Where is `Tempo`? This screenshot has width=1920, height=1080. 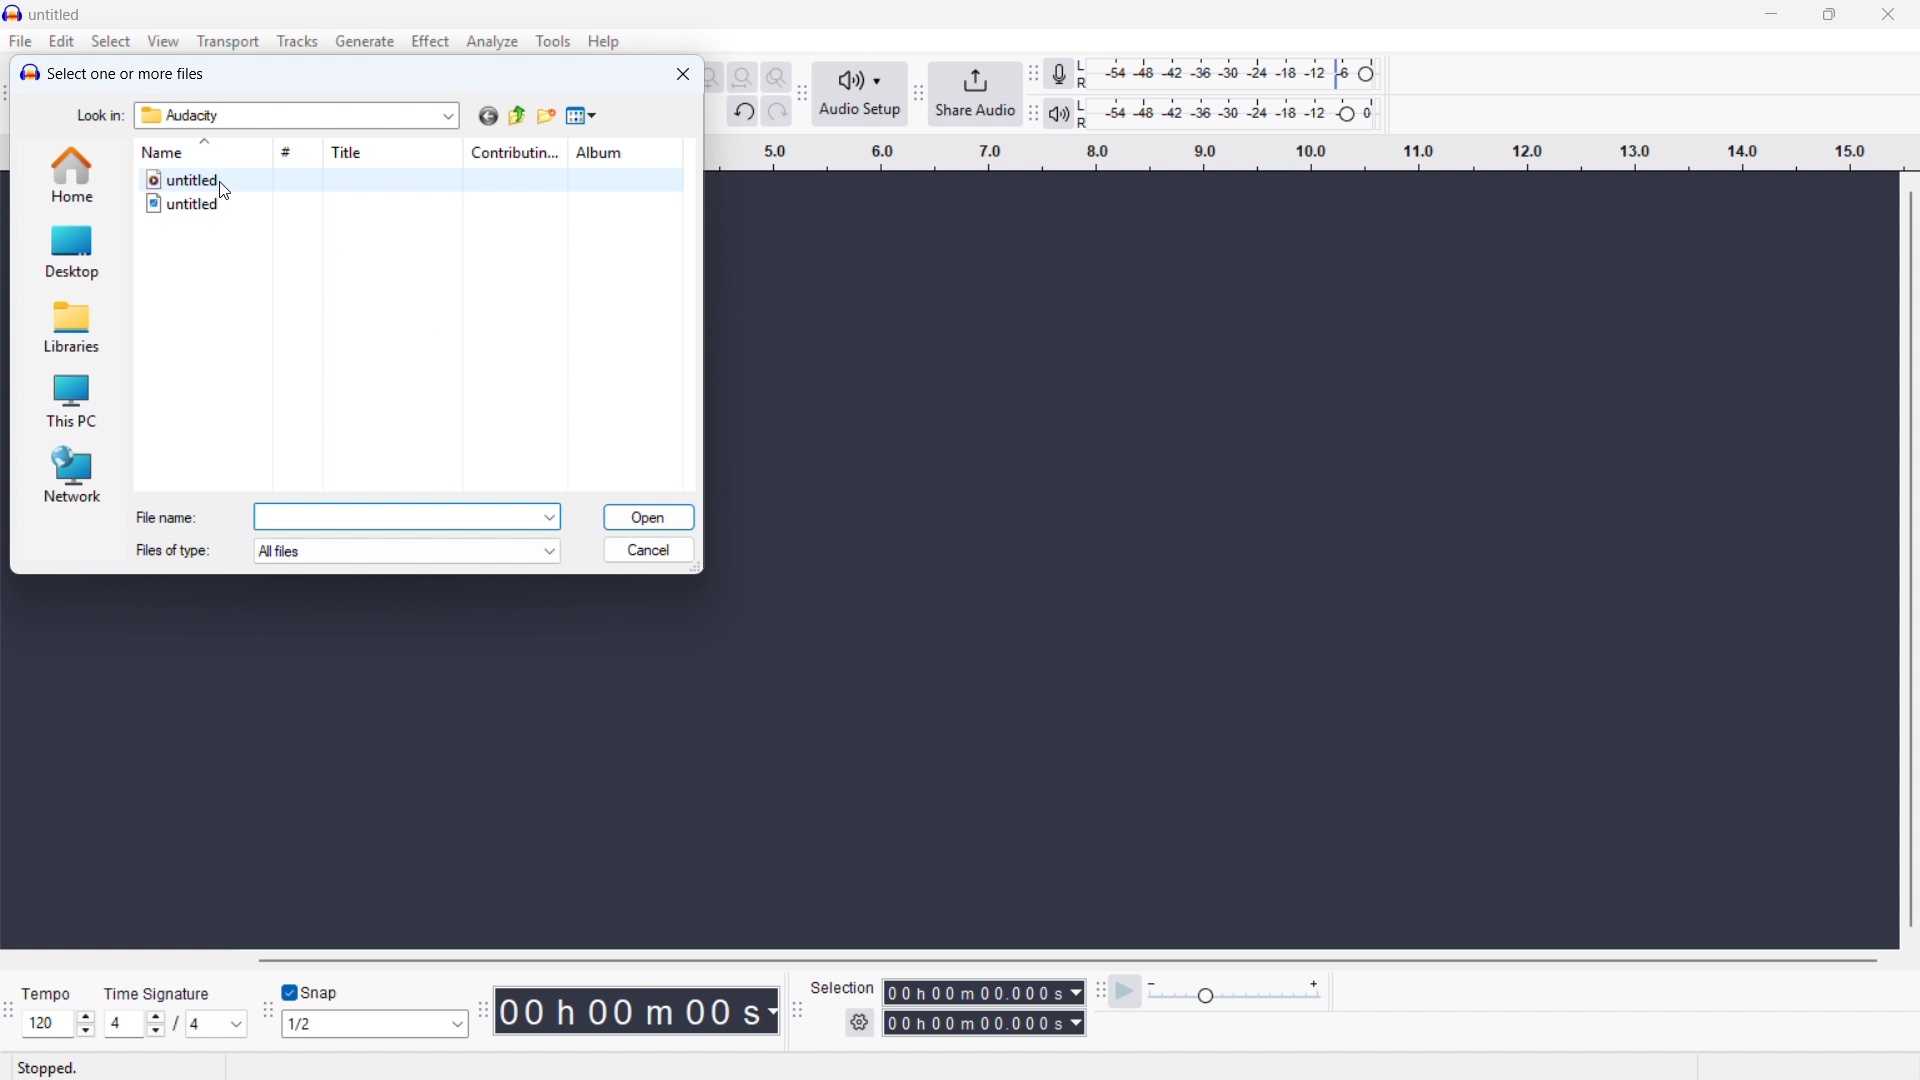 Tempo is located at coordinates (52, 994).